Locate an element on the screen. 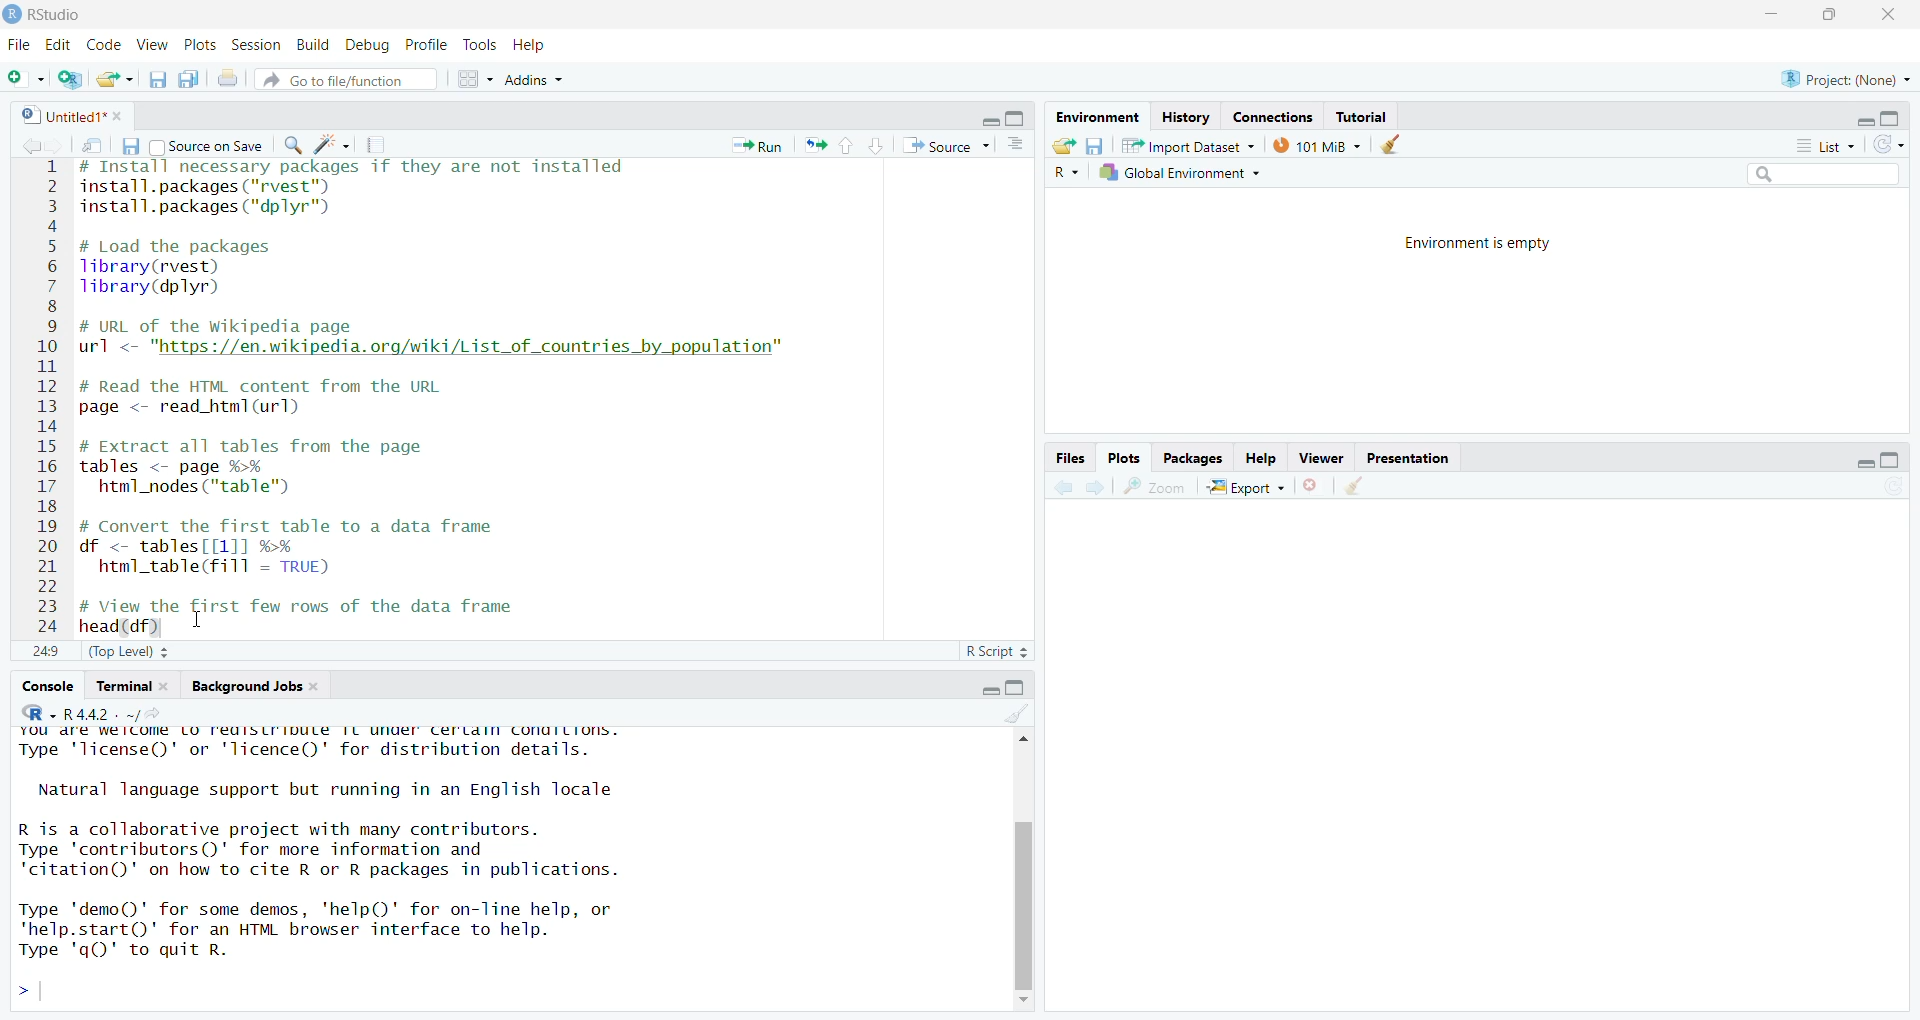 This screenshot has height=1020, width=1920. search is located at coordinates (295, 145).